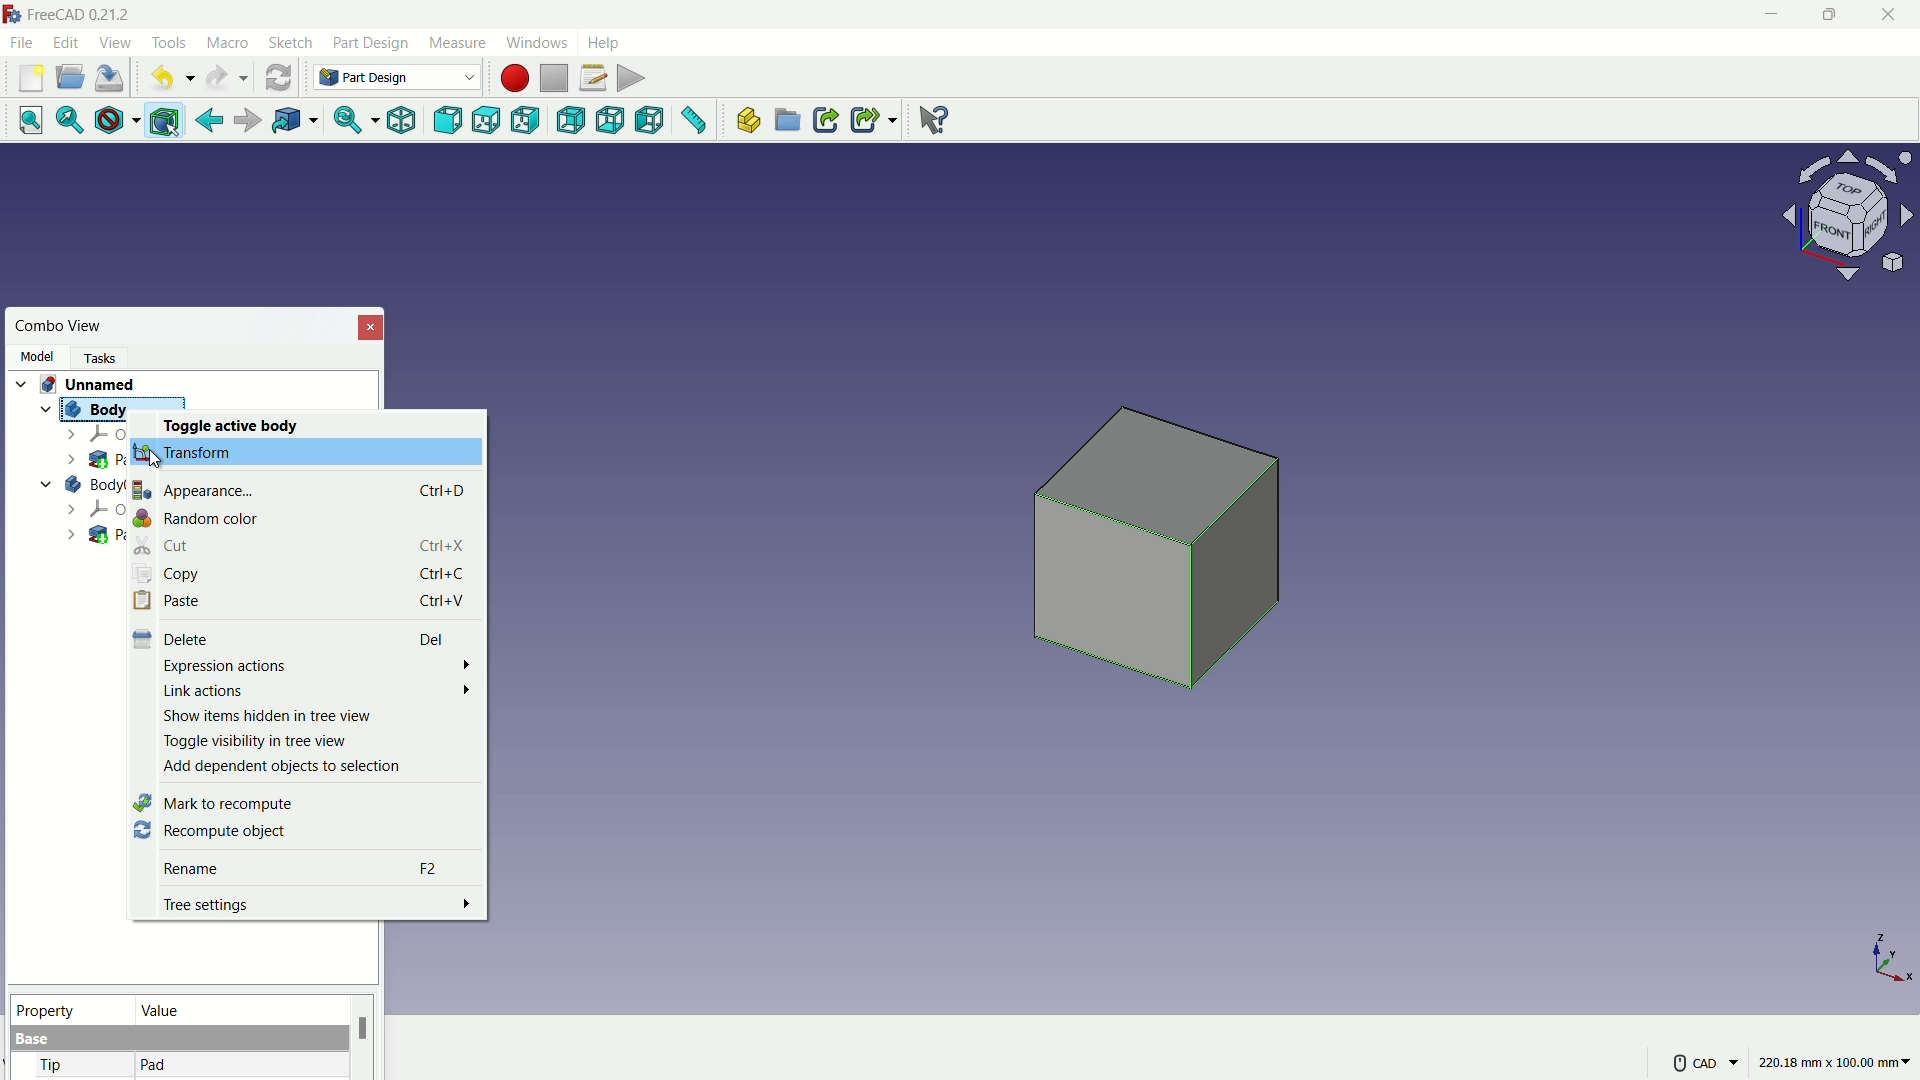 Image resolution: width=1920 pixels, height=1080 pixels. Describe the element at coordinates (199, 518) in the screenshot. I see `Random color` at that location.